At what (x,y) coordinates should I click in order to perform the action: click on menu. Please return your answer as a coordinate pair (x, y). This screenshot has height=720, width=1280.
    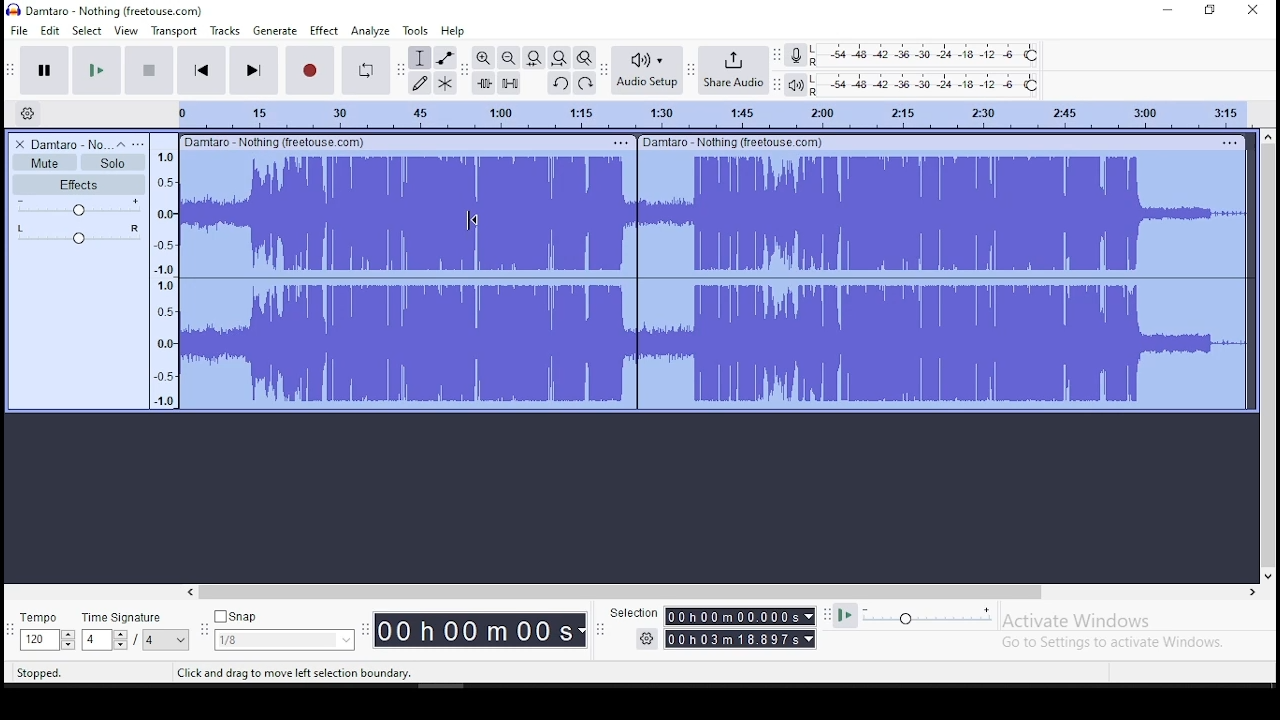
    Looking at the image, I should click on (620, 143).